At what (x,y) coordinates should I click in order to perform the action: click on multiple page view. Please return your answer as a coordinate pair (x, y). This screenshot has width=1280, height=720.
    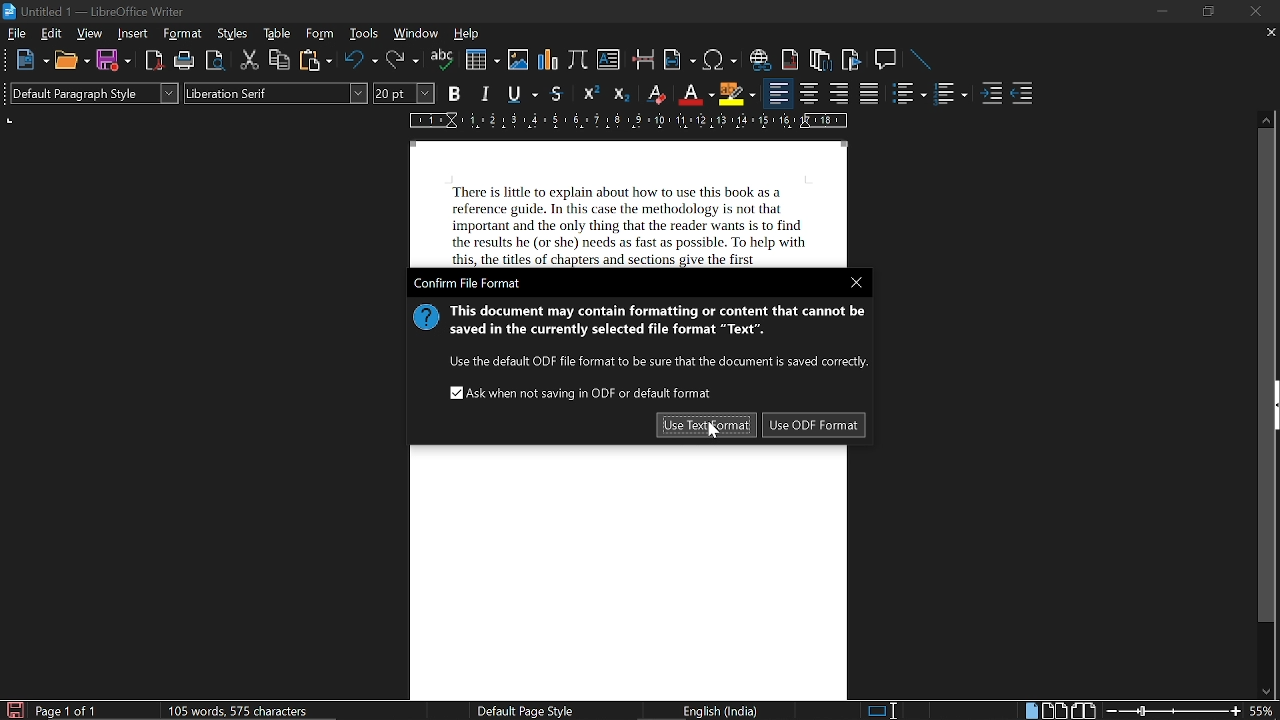
    Looking at the image, I should click on (1054, 711).